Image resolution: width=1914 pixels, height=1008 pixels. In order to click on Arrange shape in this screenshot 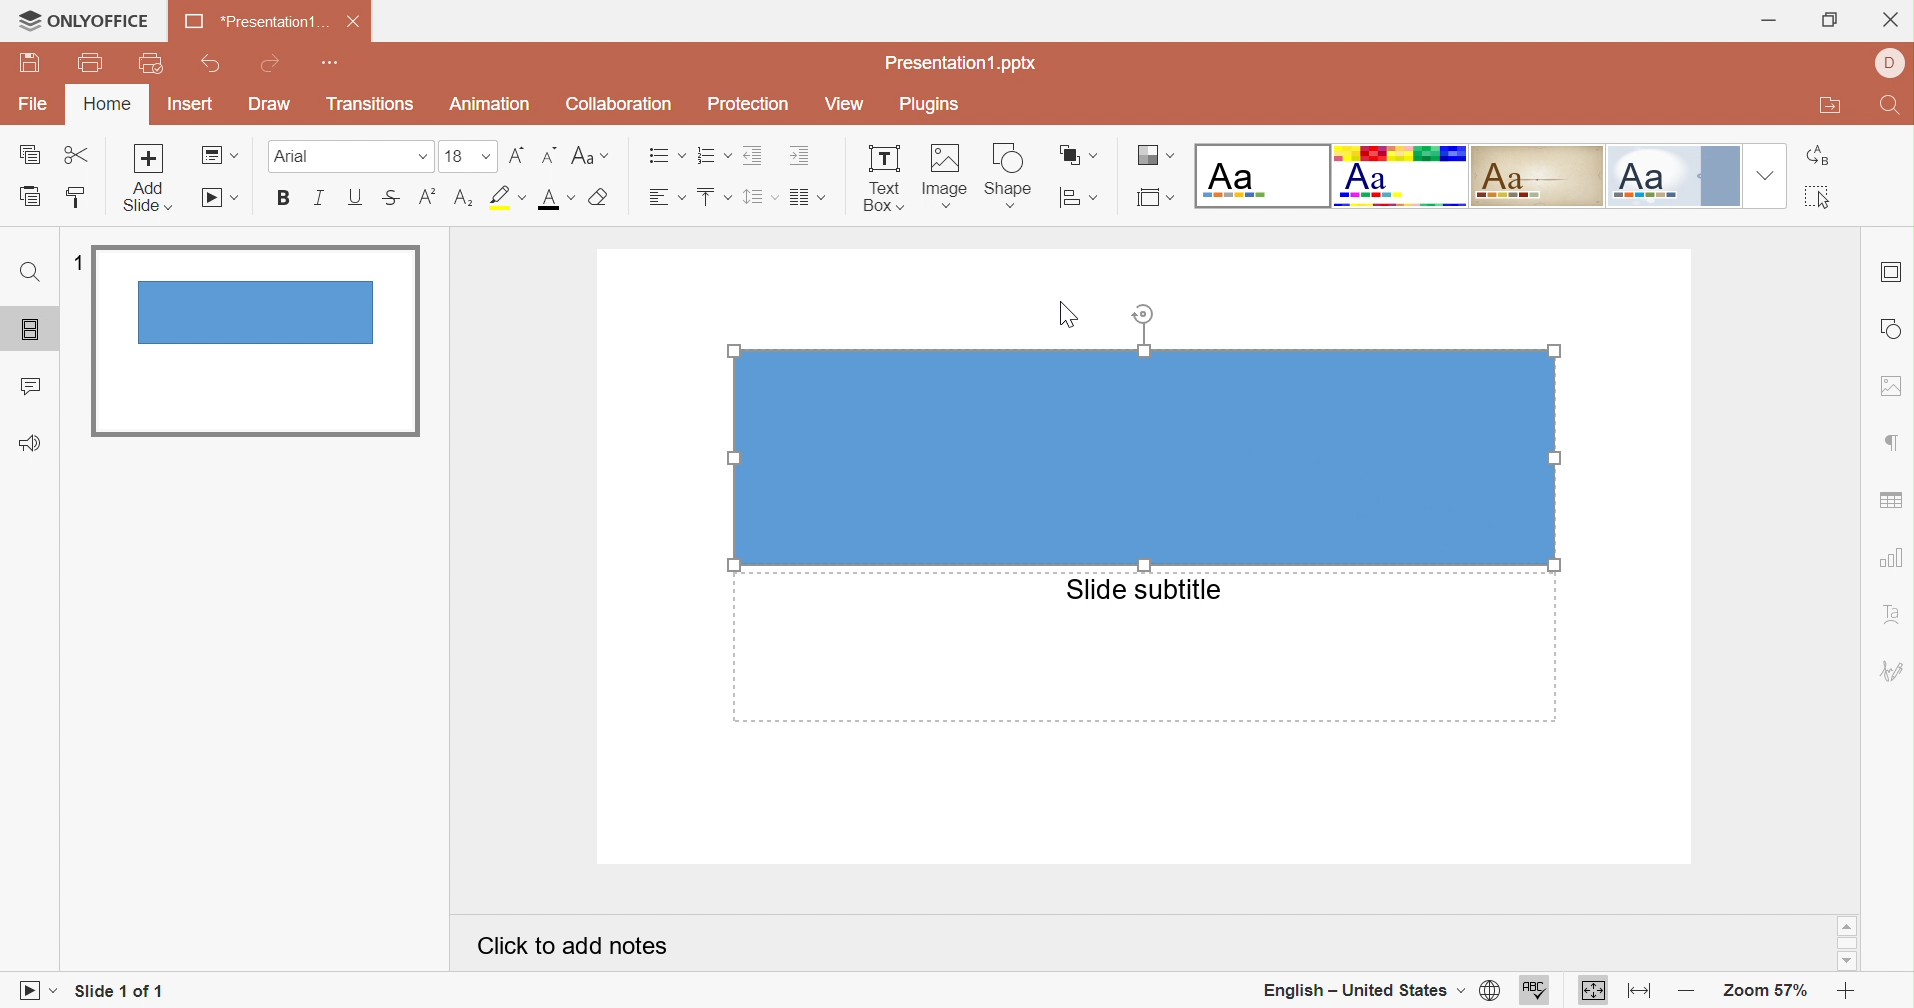, I will do `click(1076, 156)`.